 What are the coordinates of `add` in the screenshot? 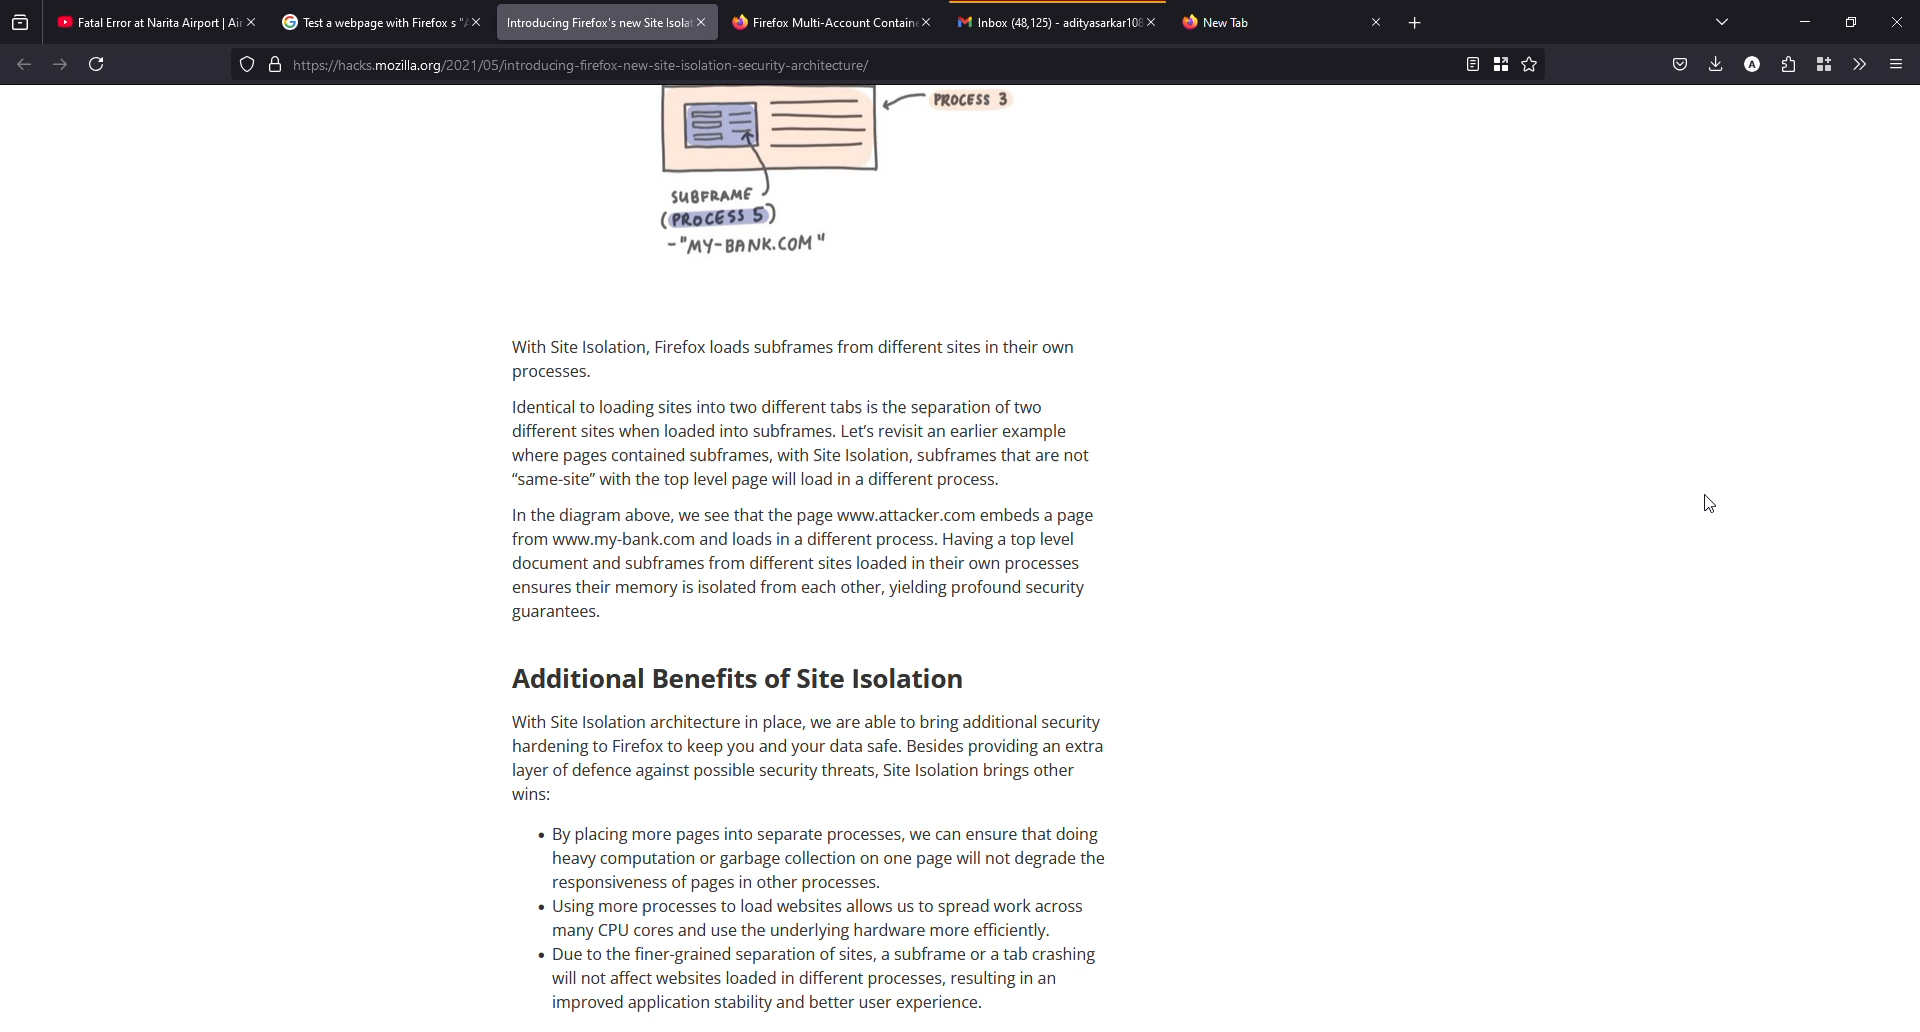 It's located at (1417, 24).